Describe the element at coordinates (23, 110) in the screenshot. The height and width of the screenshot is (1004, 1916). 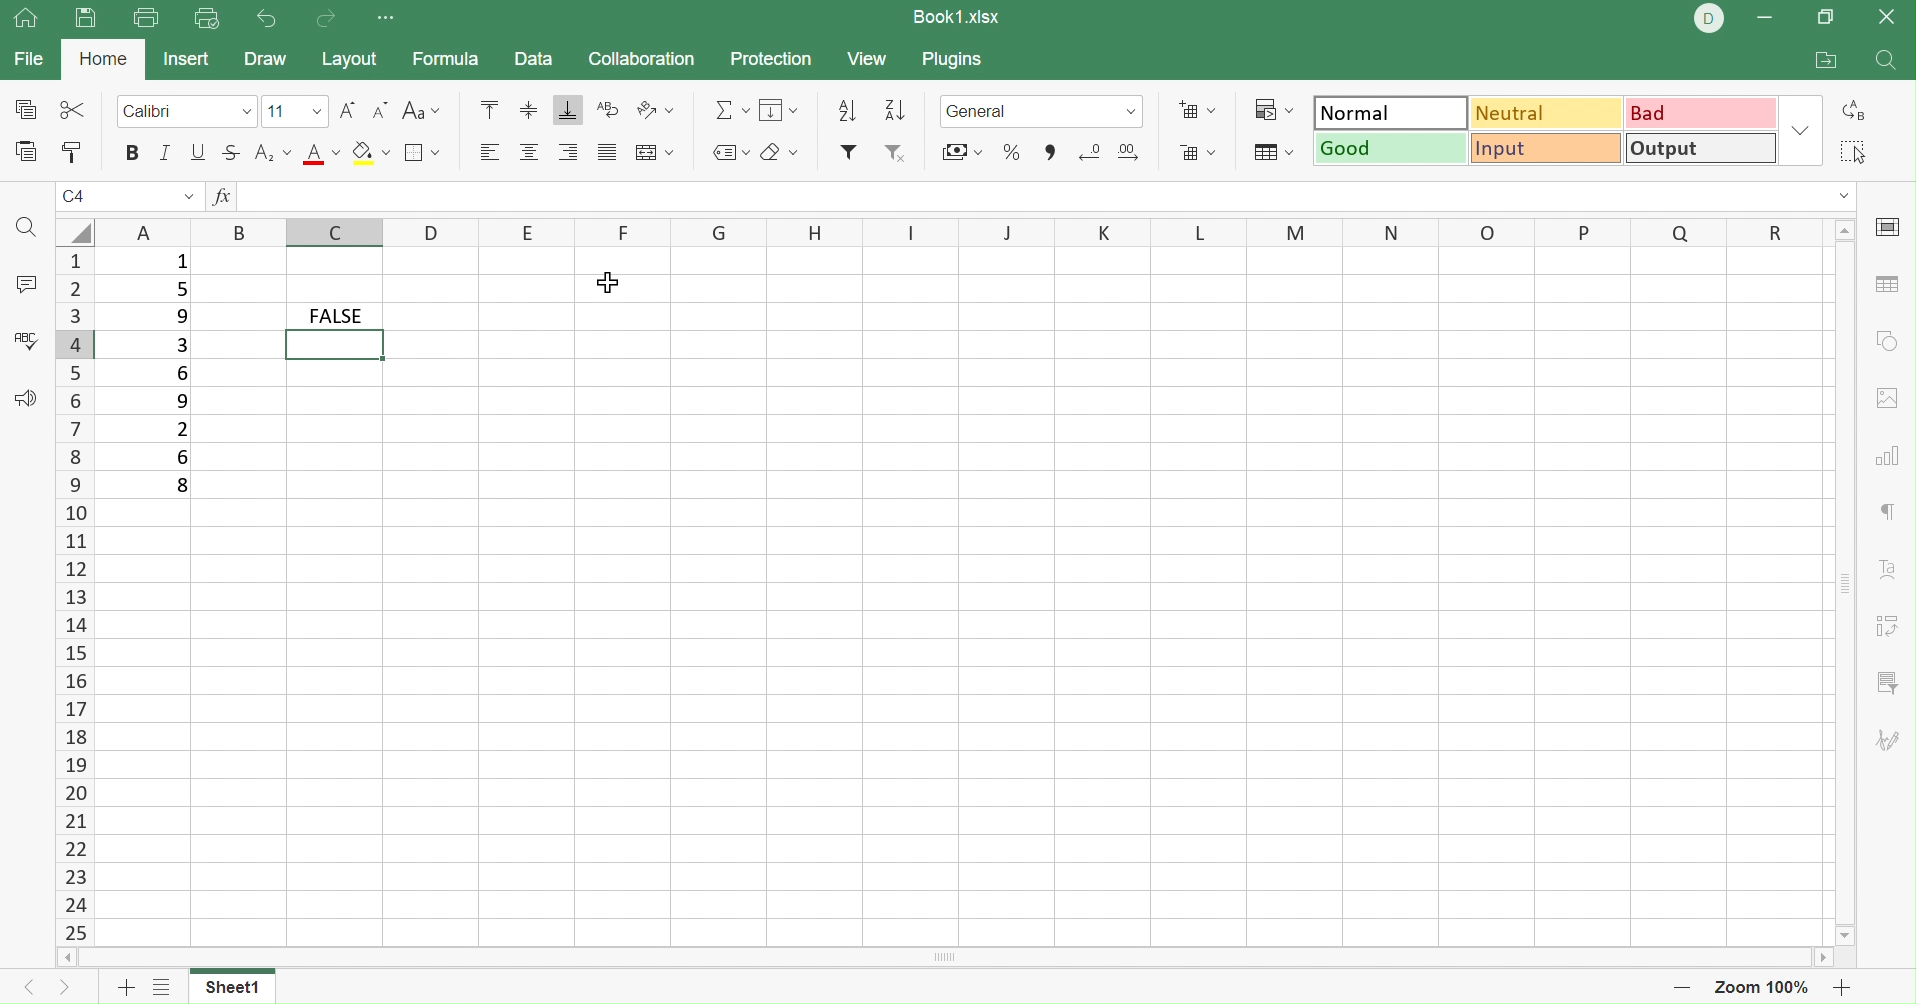
I see `sign` at that location.